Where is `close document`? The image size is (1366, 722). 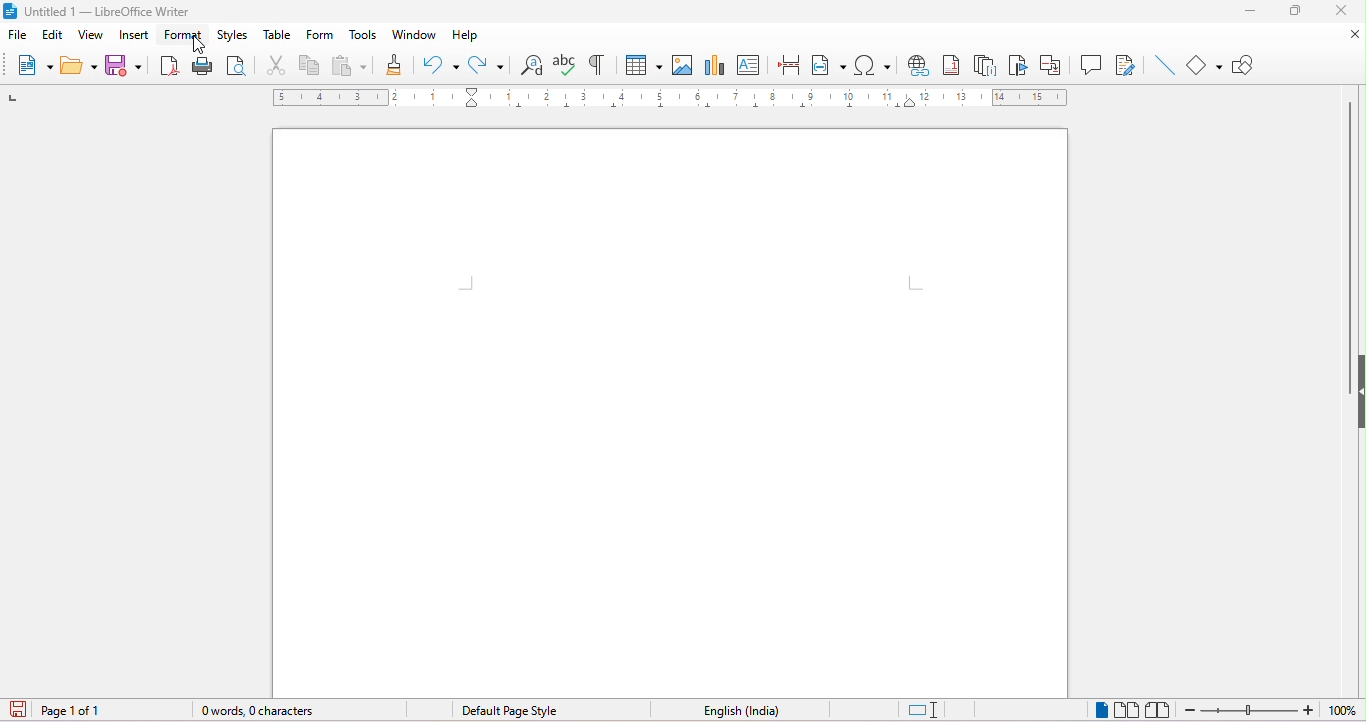 close document is located at coordinates (1344, 34).